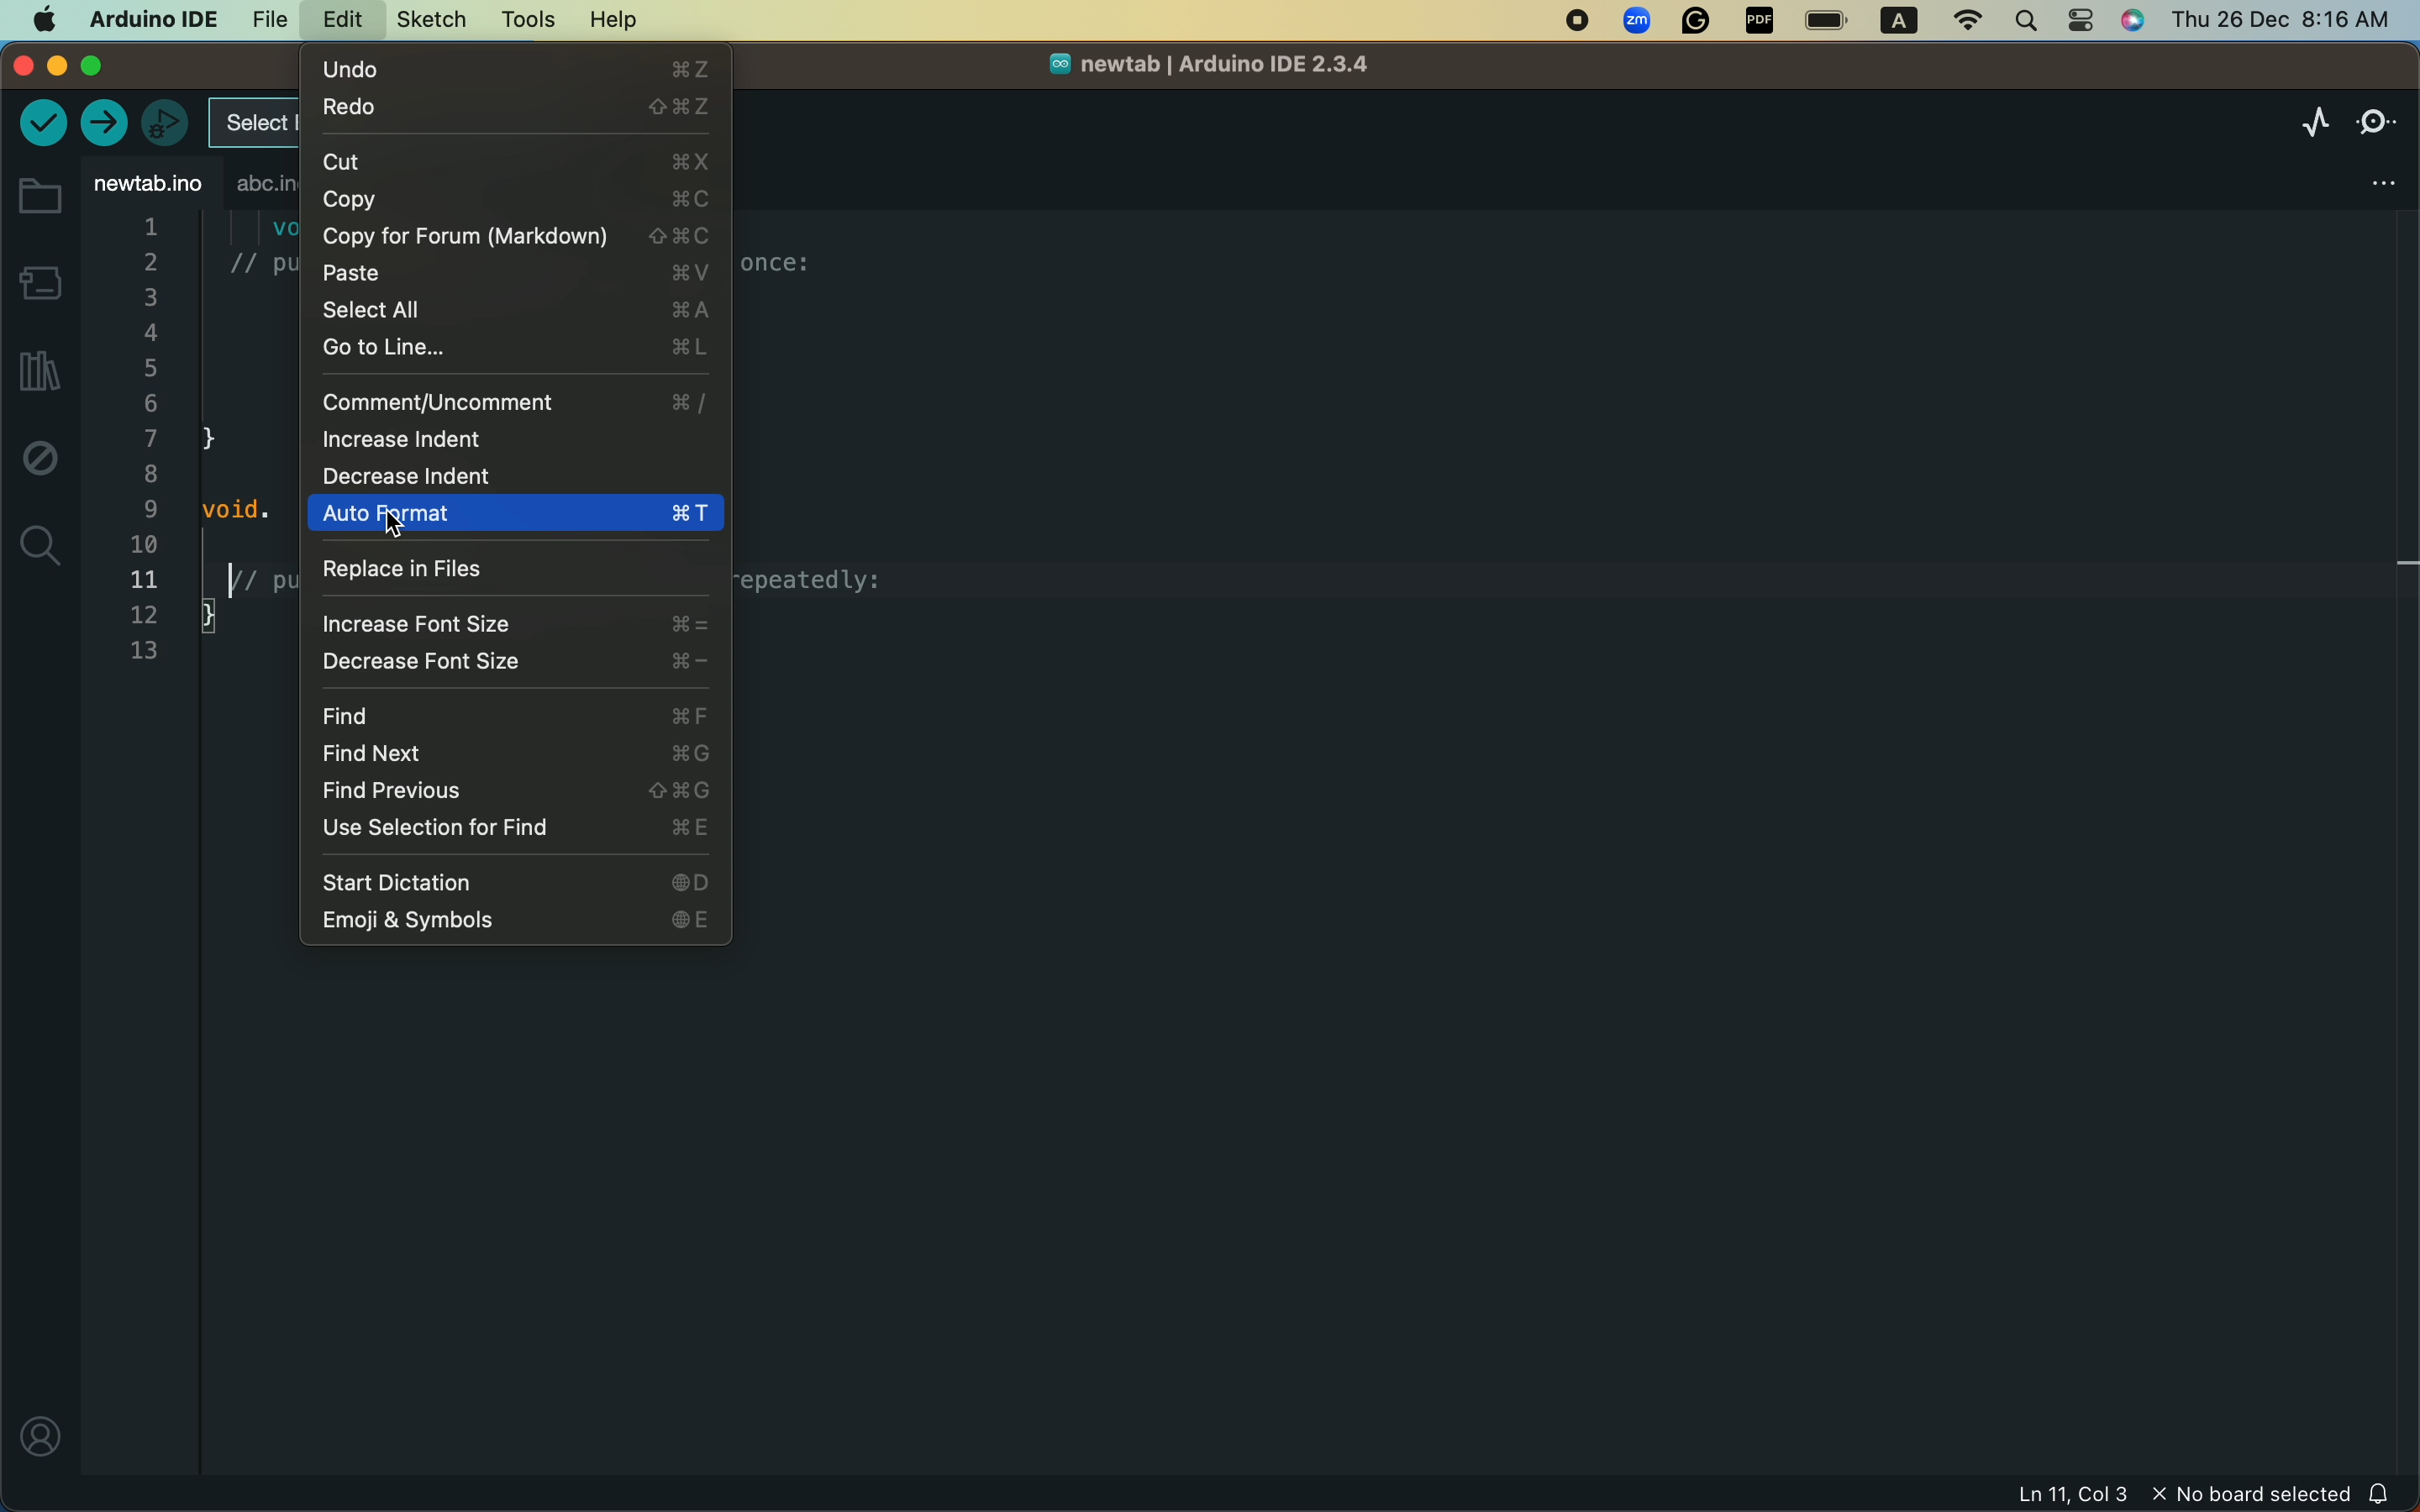 This screenshot has height=1512, width=2420. I want to click on wifi, so click(1959, 21).